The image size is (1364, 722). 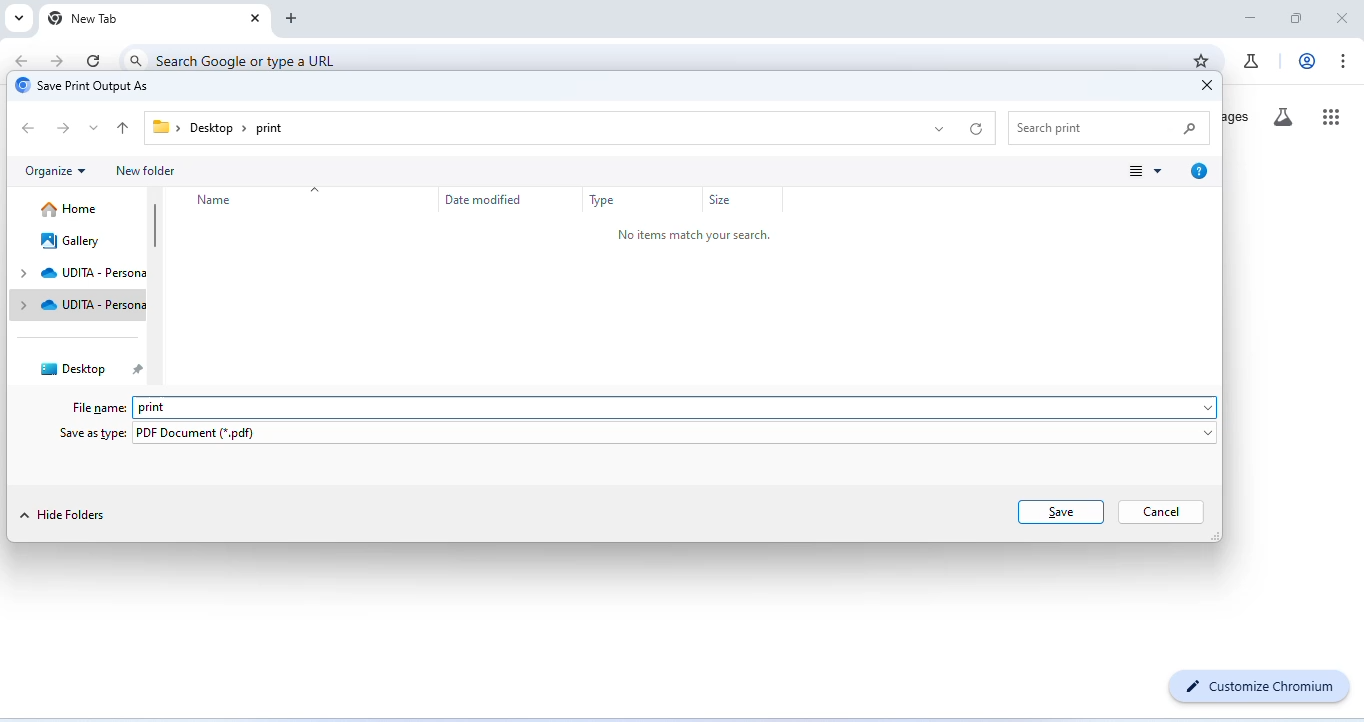 I want to click on size, so click(x=725, y=203).